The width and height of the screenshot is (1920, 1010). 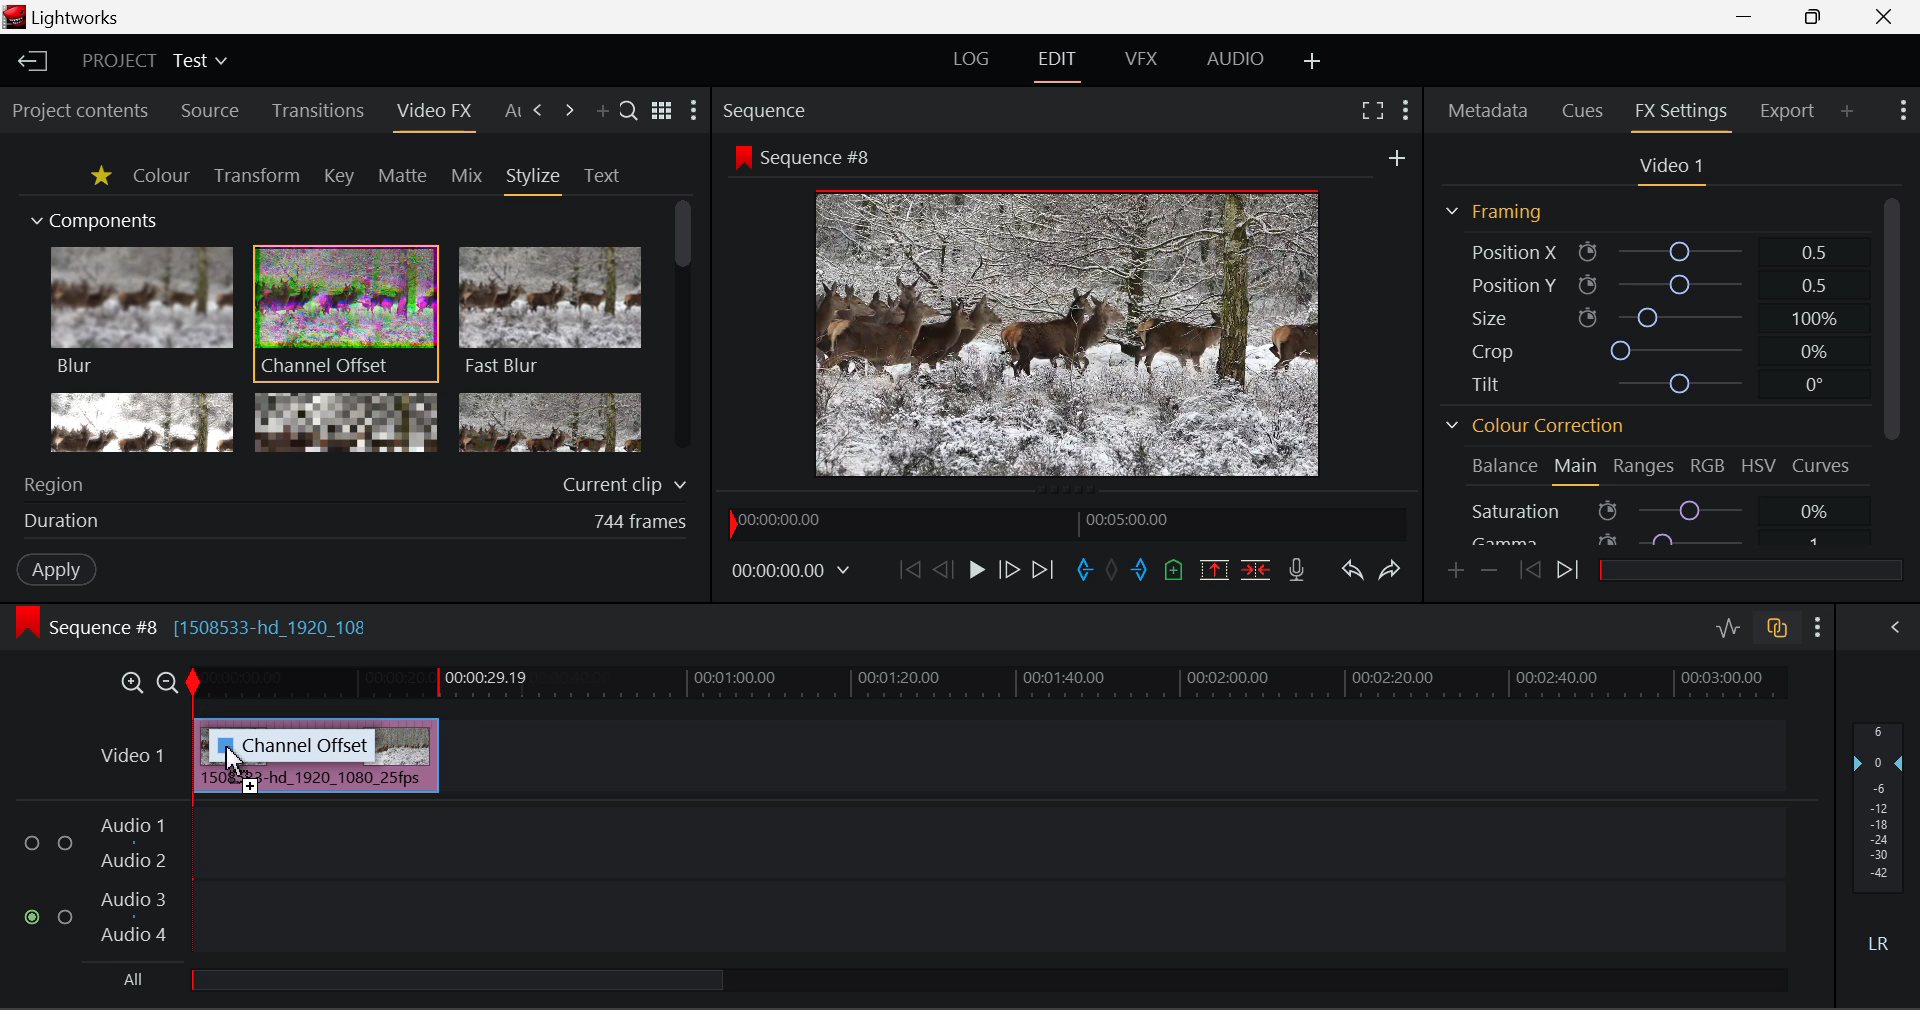 I want to click on Remove keyframe, so click(x=1490, y=576).